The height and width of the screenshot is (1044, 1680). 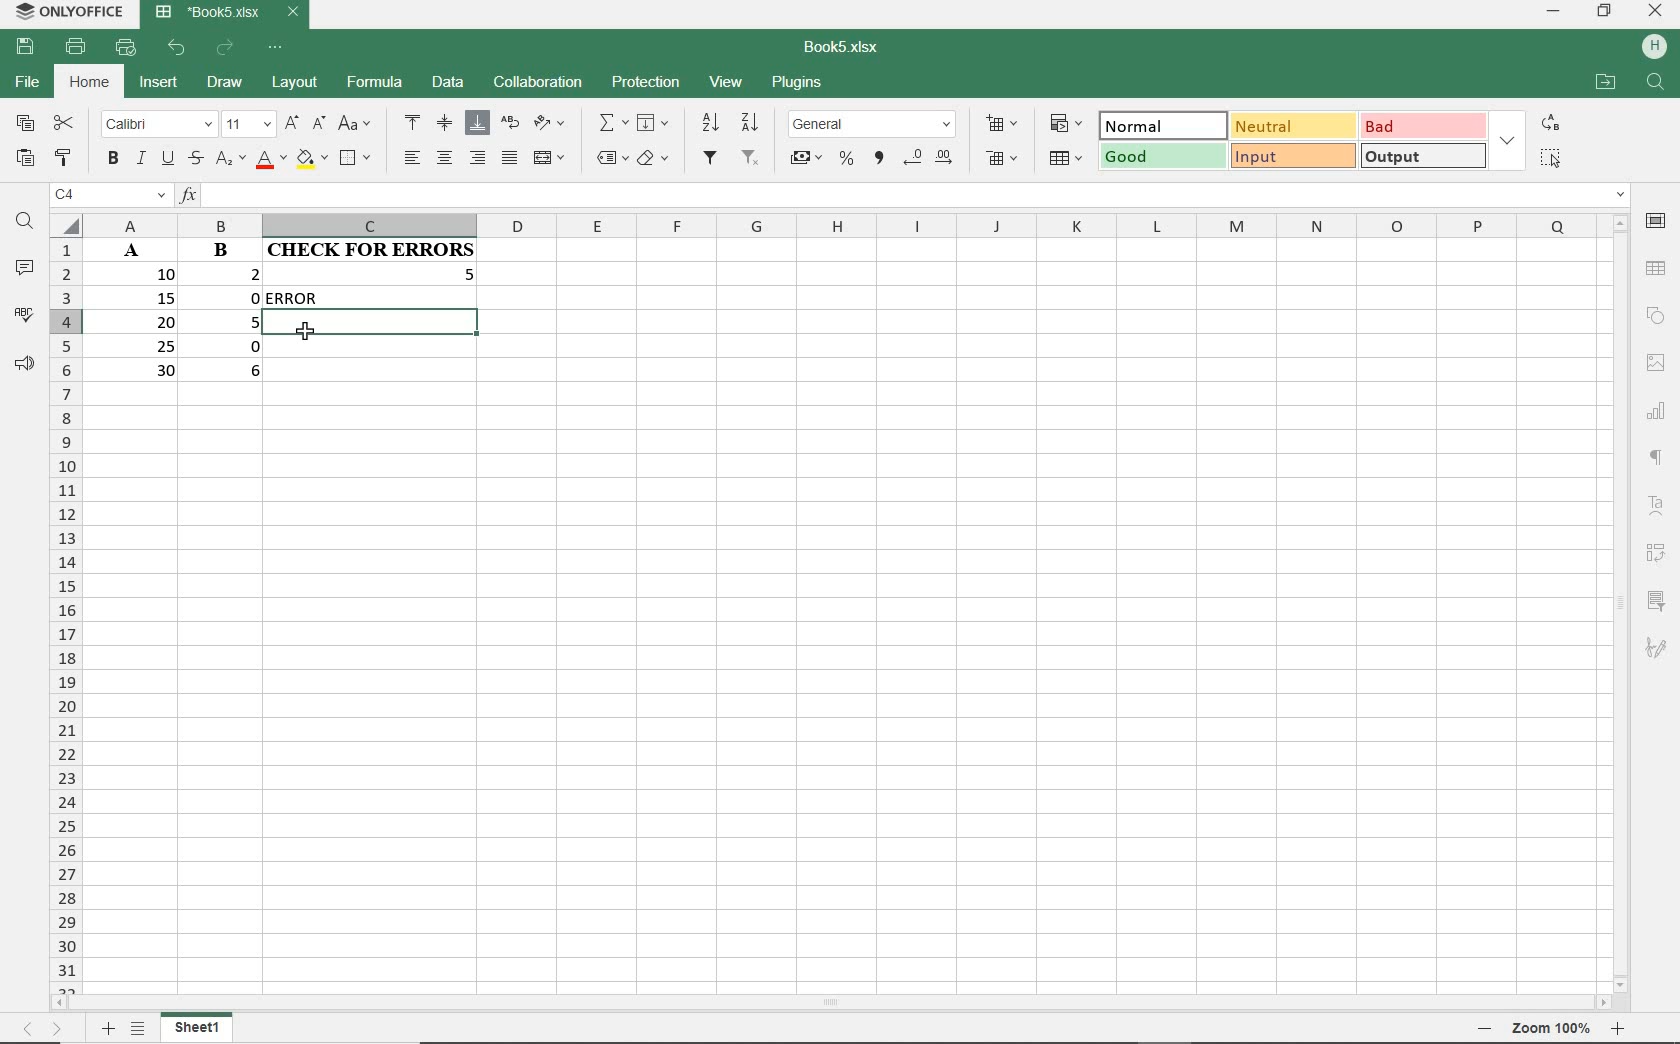 What do you see at coordinates (247, 125) in the screenshot?
I see `FONT SIZE` at bounding box center [247, 125].